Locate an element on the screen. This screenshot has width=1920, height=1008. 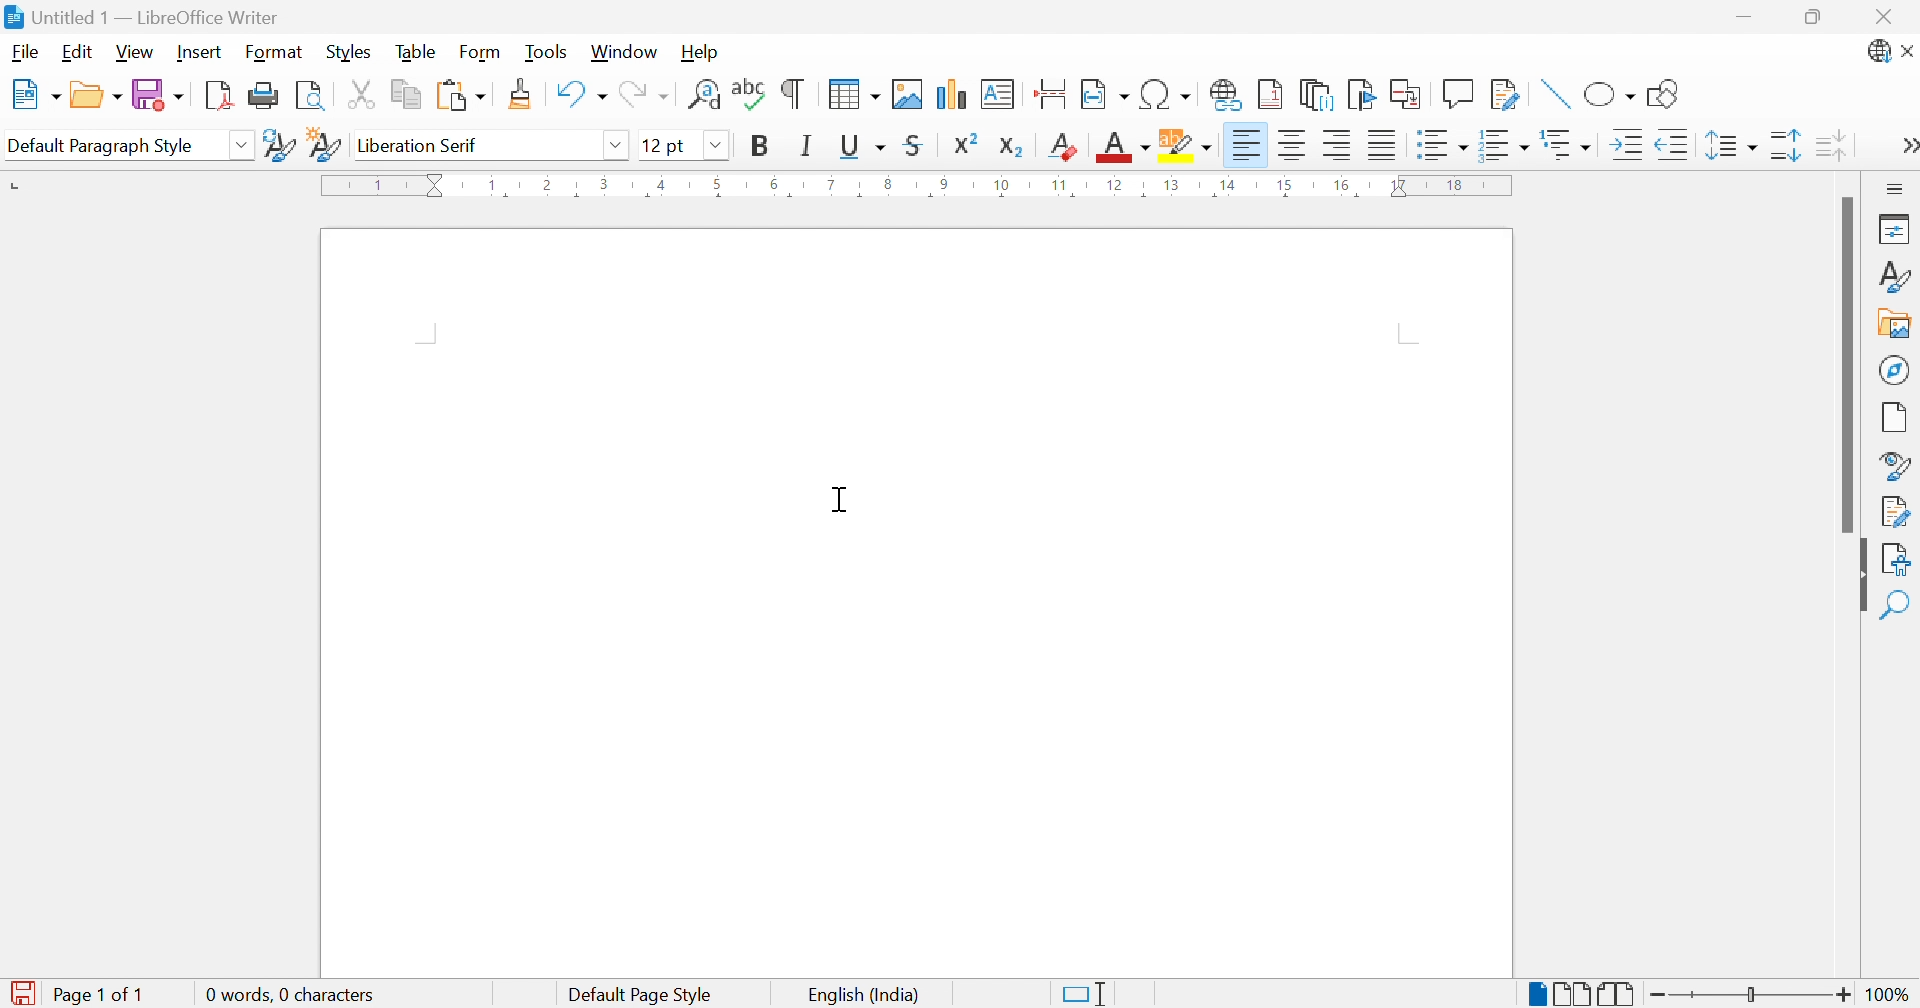
Default paragraph style is located at coordinates (101, 147).